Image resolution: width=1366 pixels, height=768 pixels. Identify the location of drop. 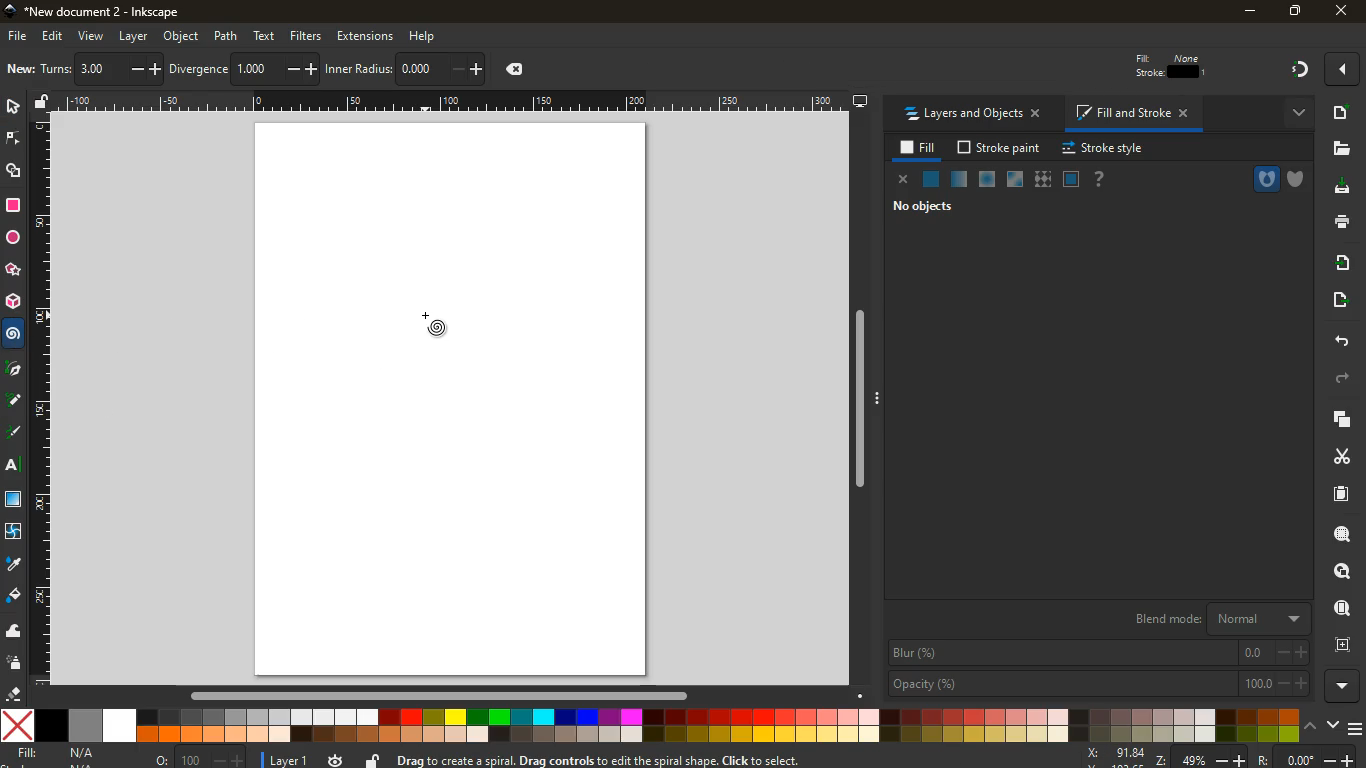
(14, 566).